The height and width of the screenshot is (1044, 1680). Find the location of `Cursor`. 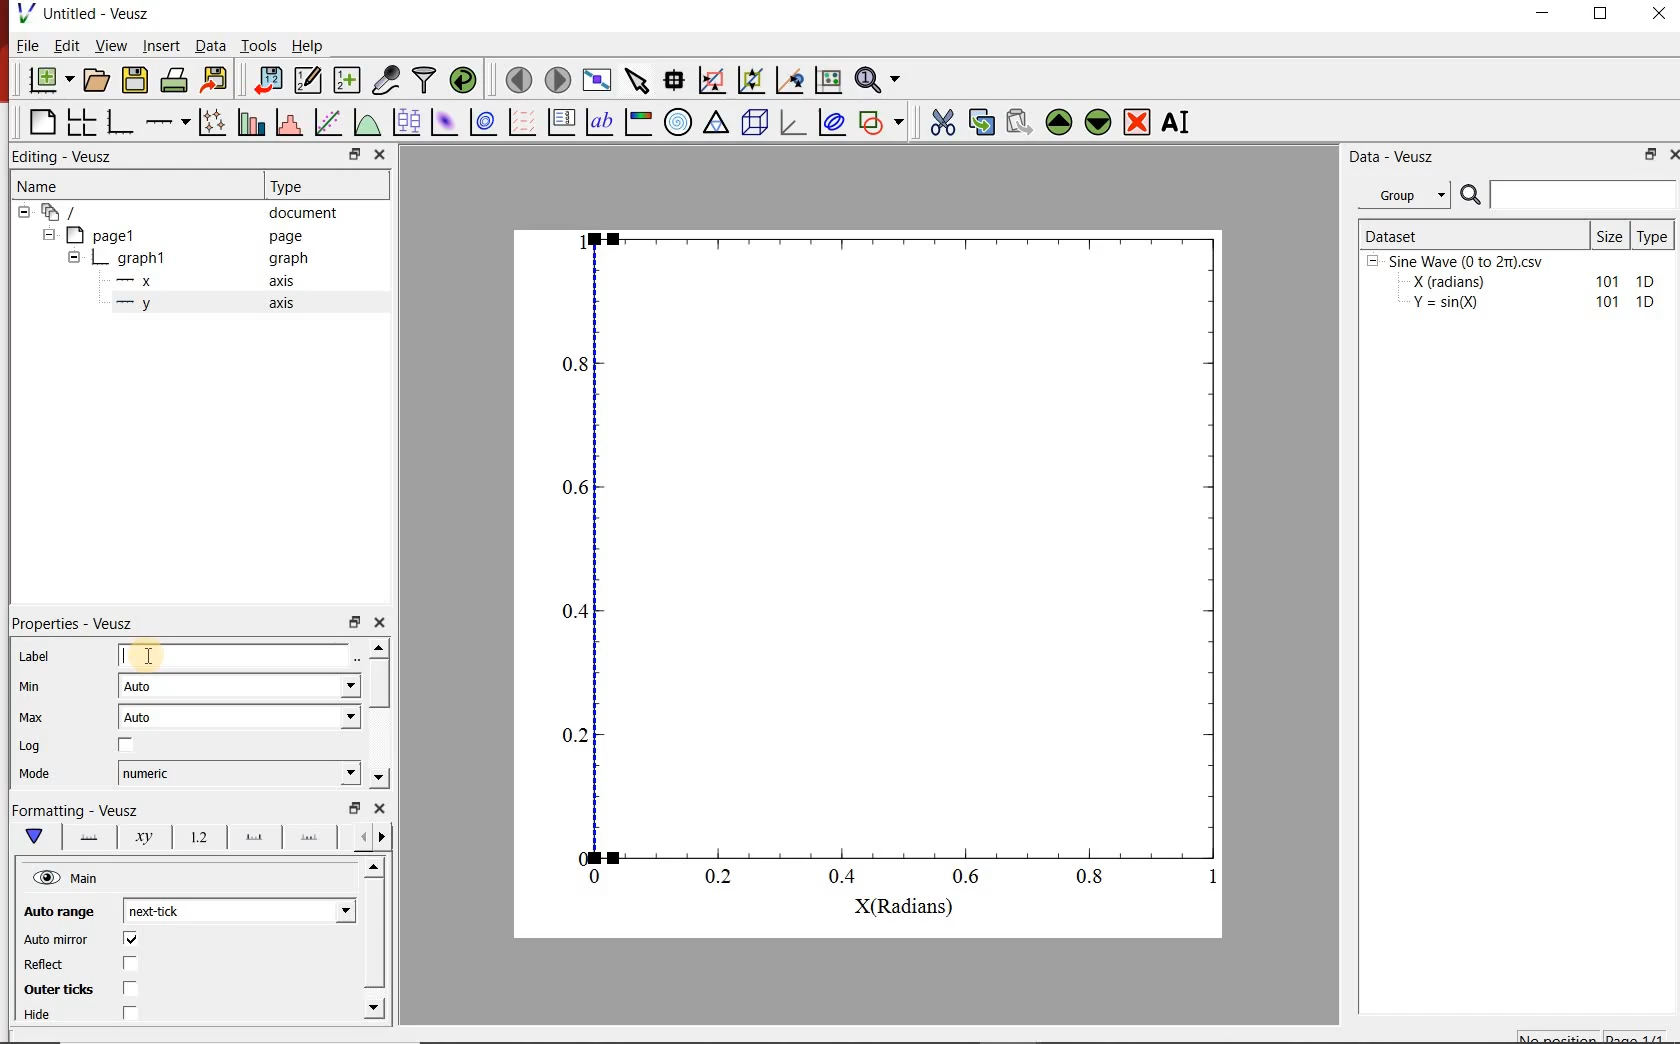

Cursor is located at coordinates (151, 654).